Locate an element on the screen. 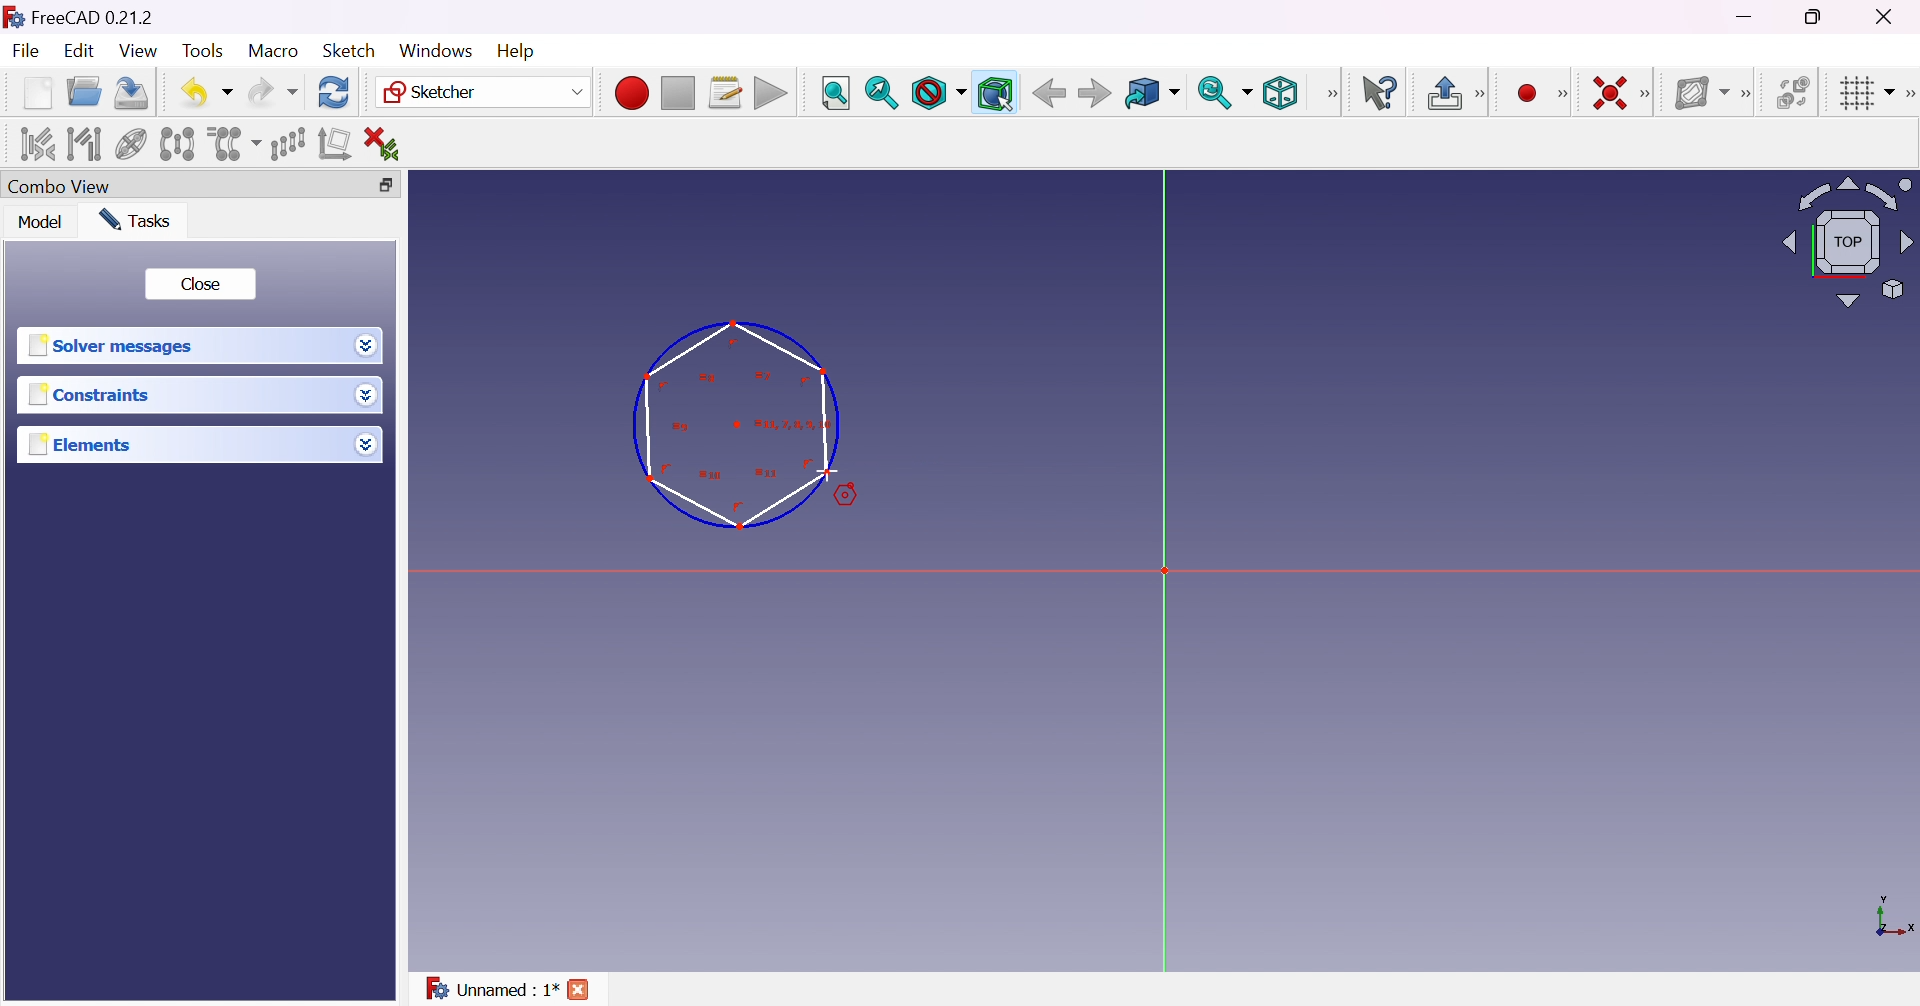  [Sketcher B-spline tools] is located at coordinates (1744, 95).